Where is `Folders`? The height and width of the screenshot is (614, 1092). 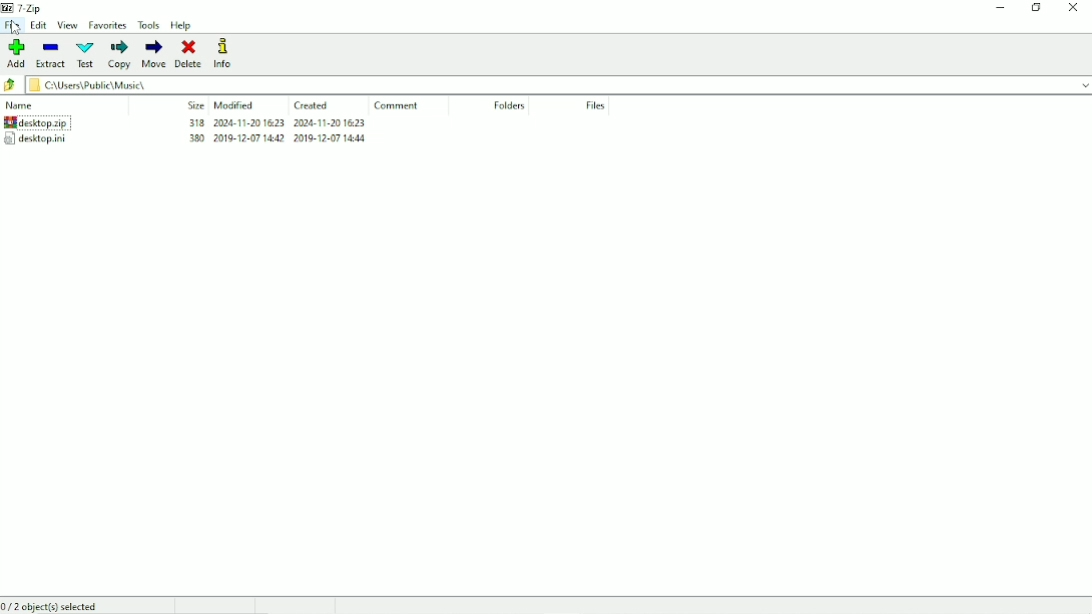
Folders is located at coordinates (509, 106).